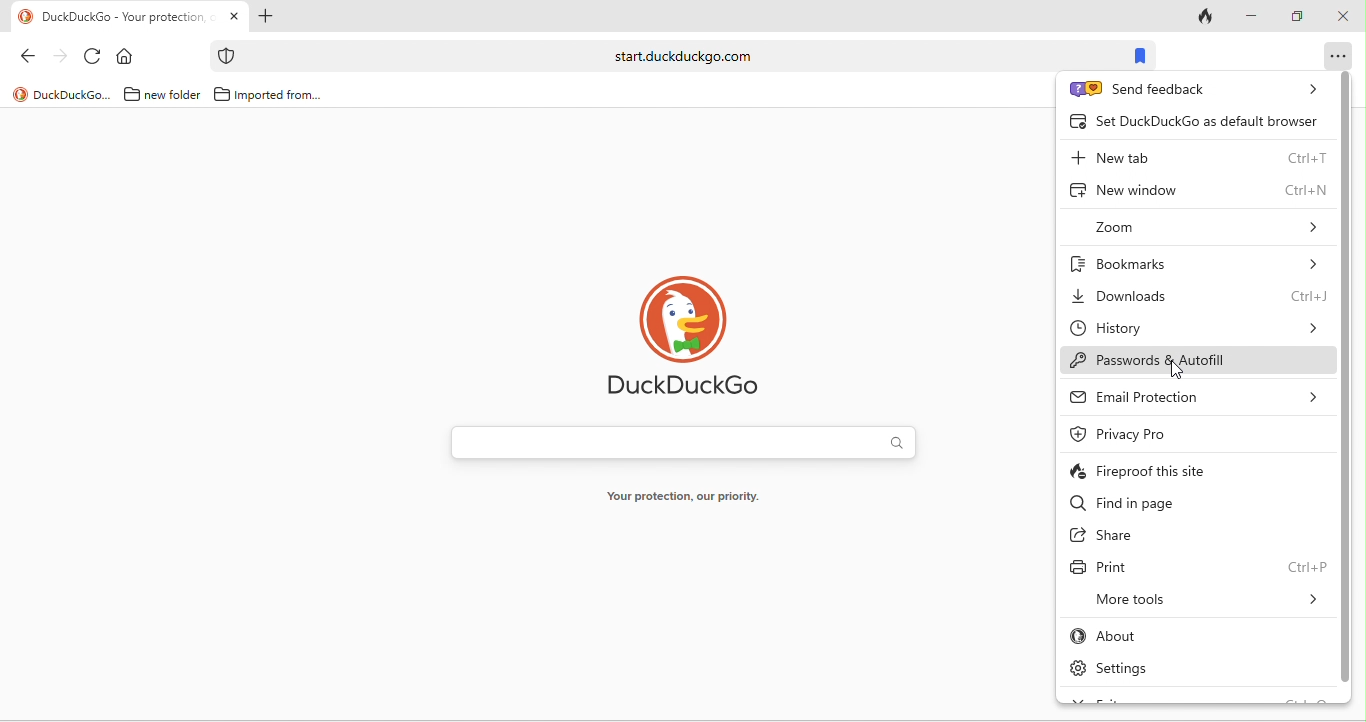 Image resolution: width=1366 pixels, height=722 pixels. Describe the element at coordinates (235, 16) in the screenshot. I see `close tab` at that location.